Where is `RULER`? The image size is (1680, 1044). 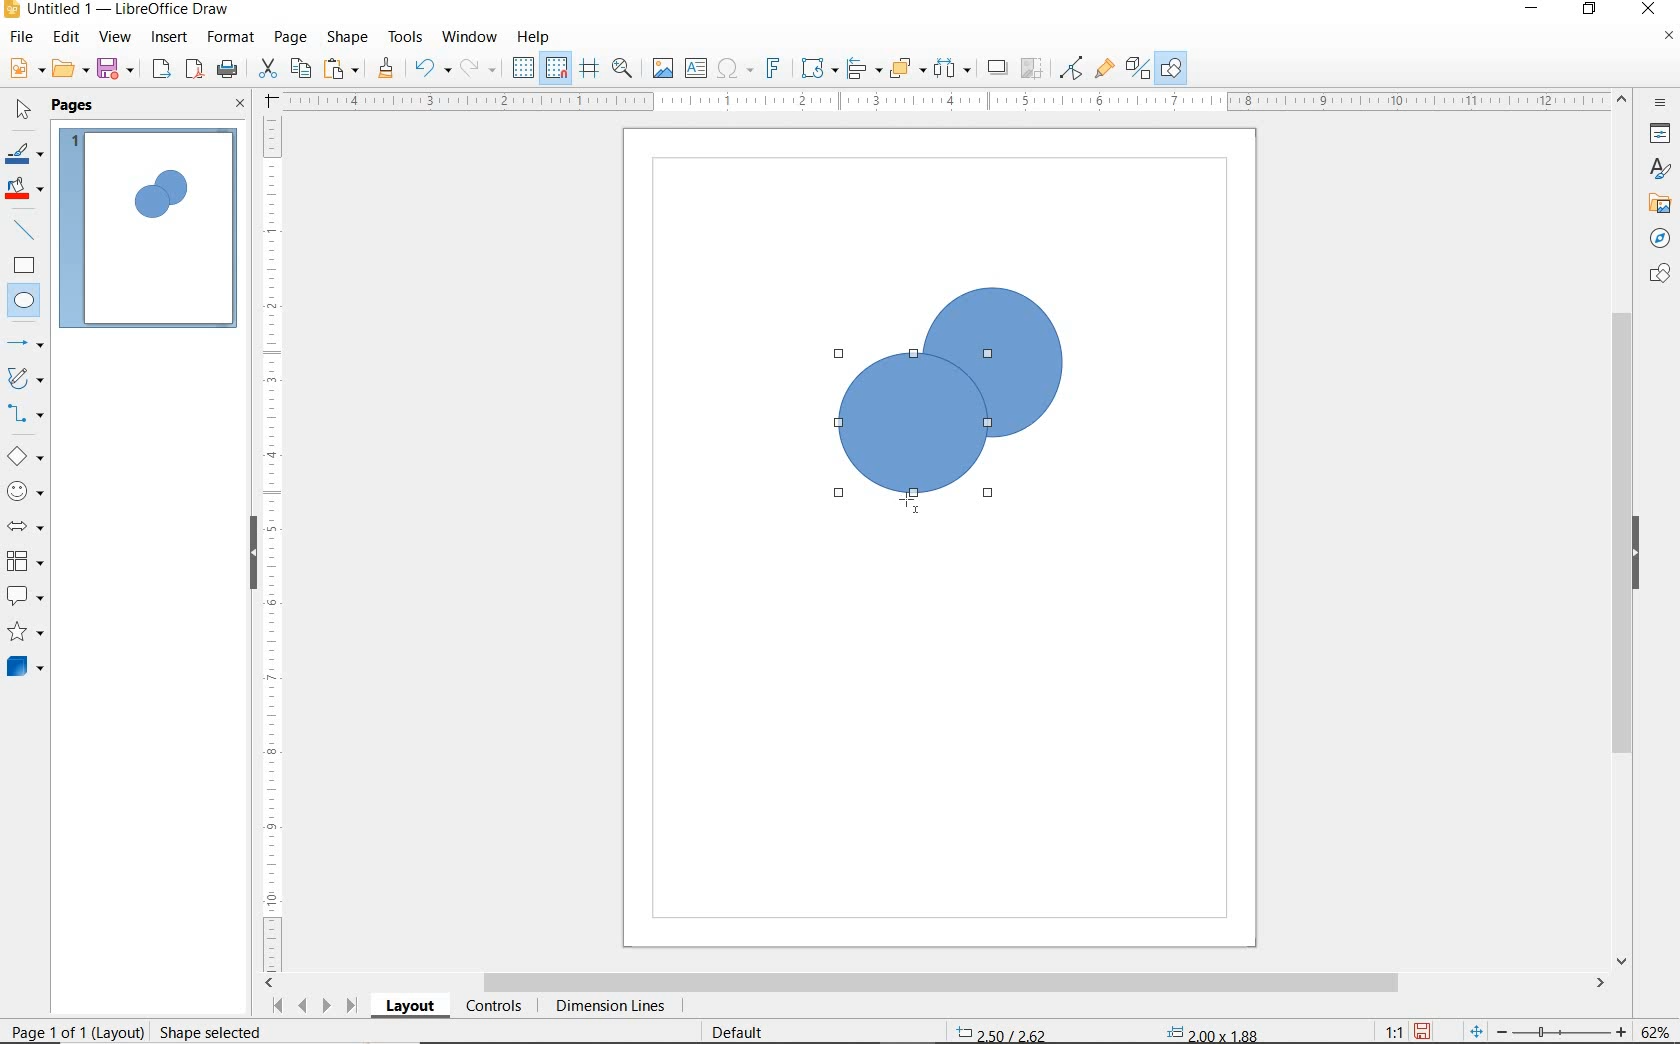 RULER is located at coordinates (948, 102).